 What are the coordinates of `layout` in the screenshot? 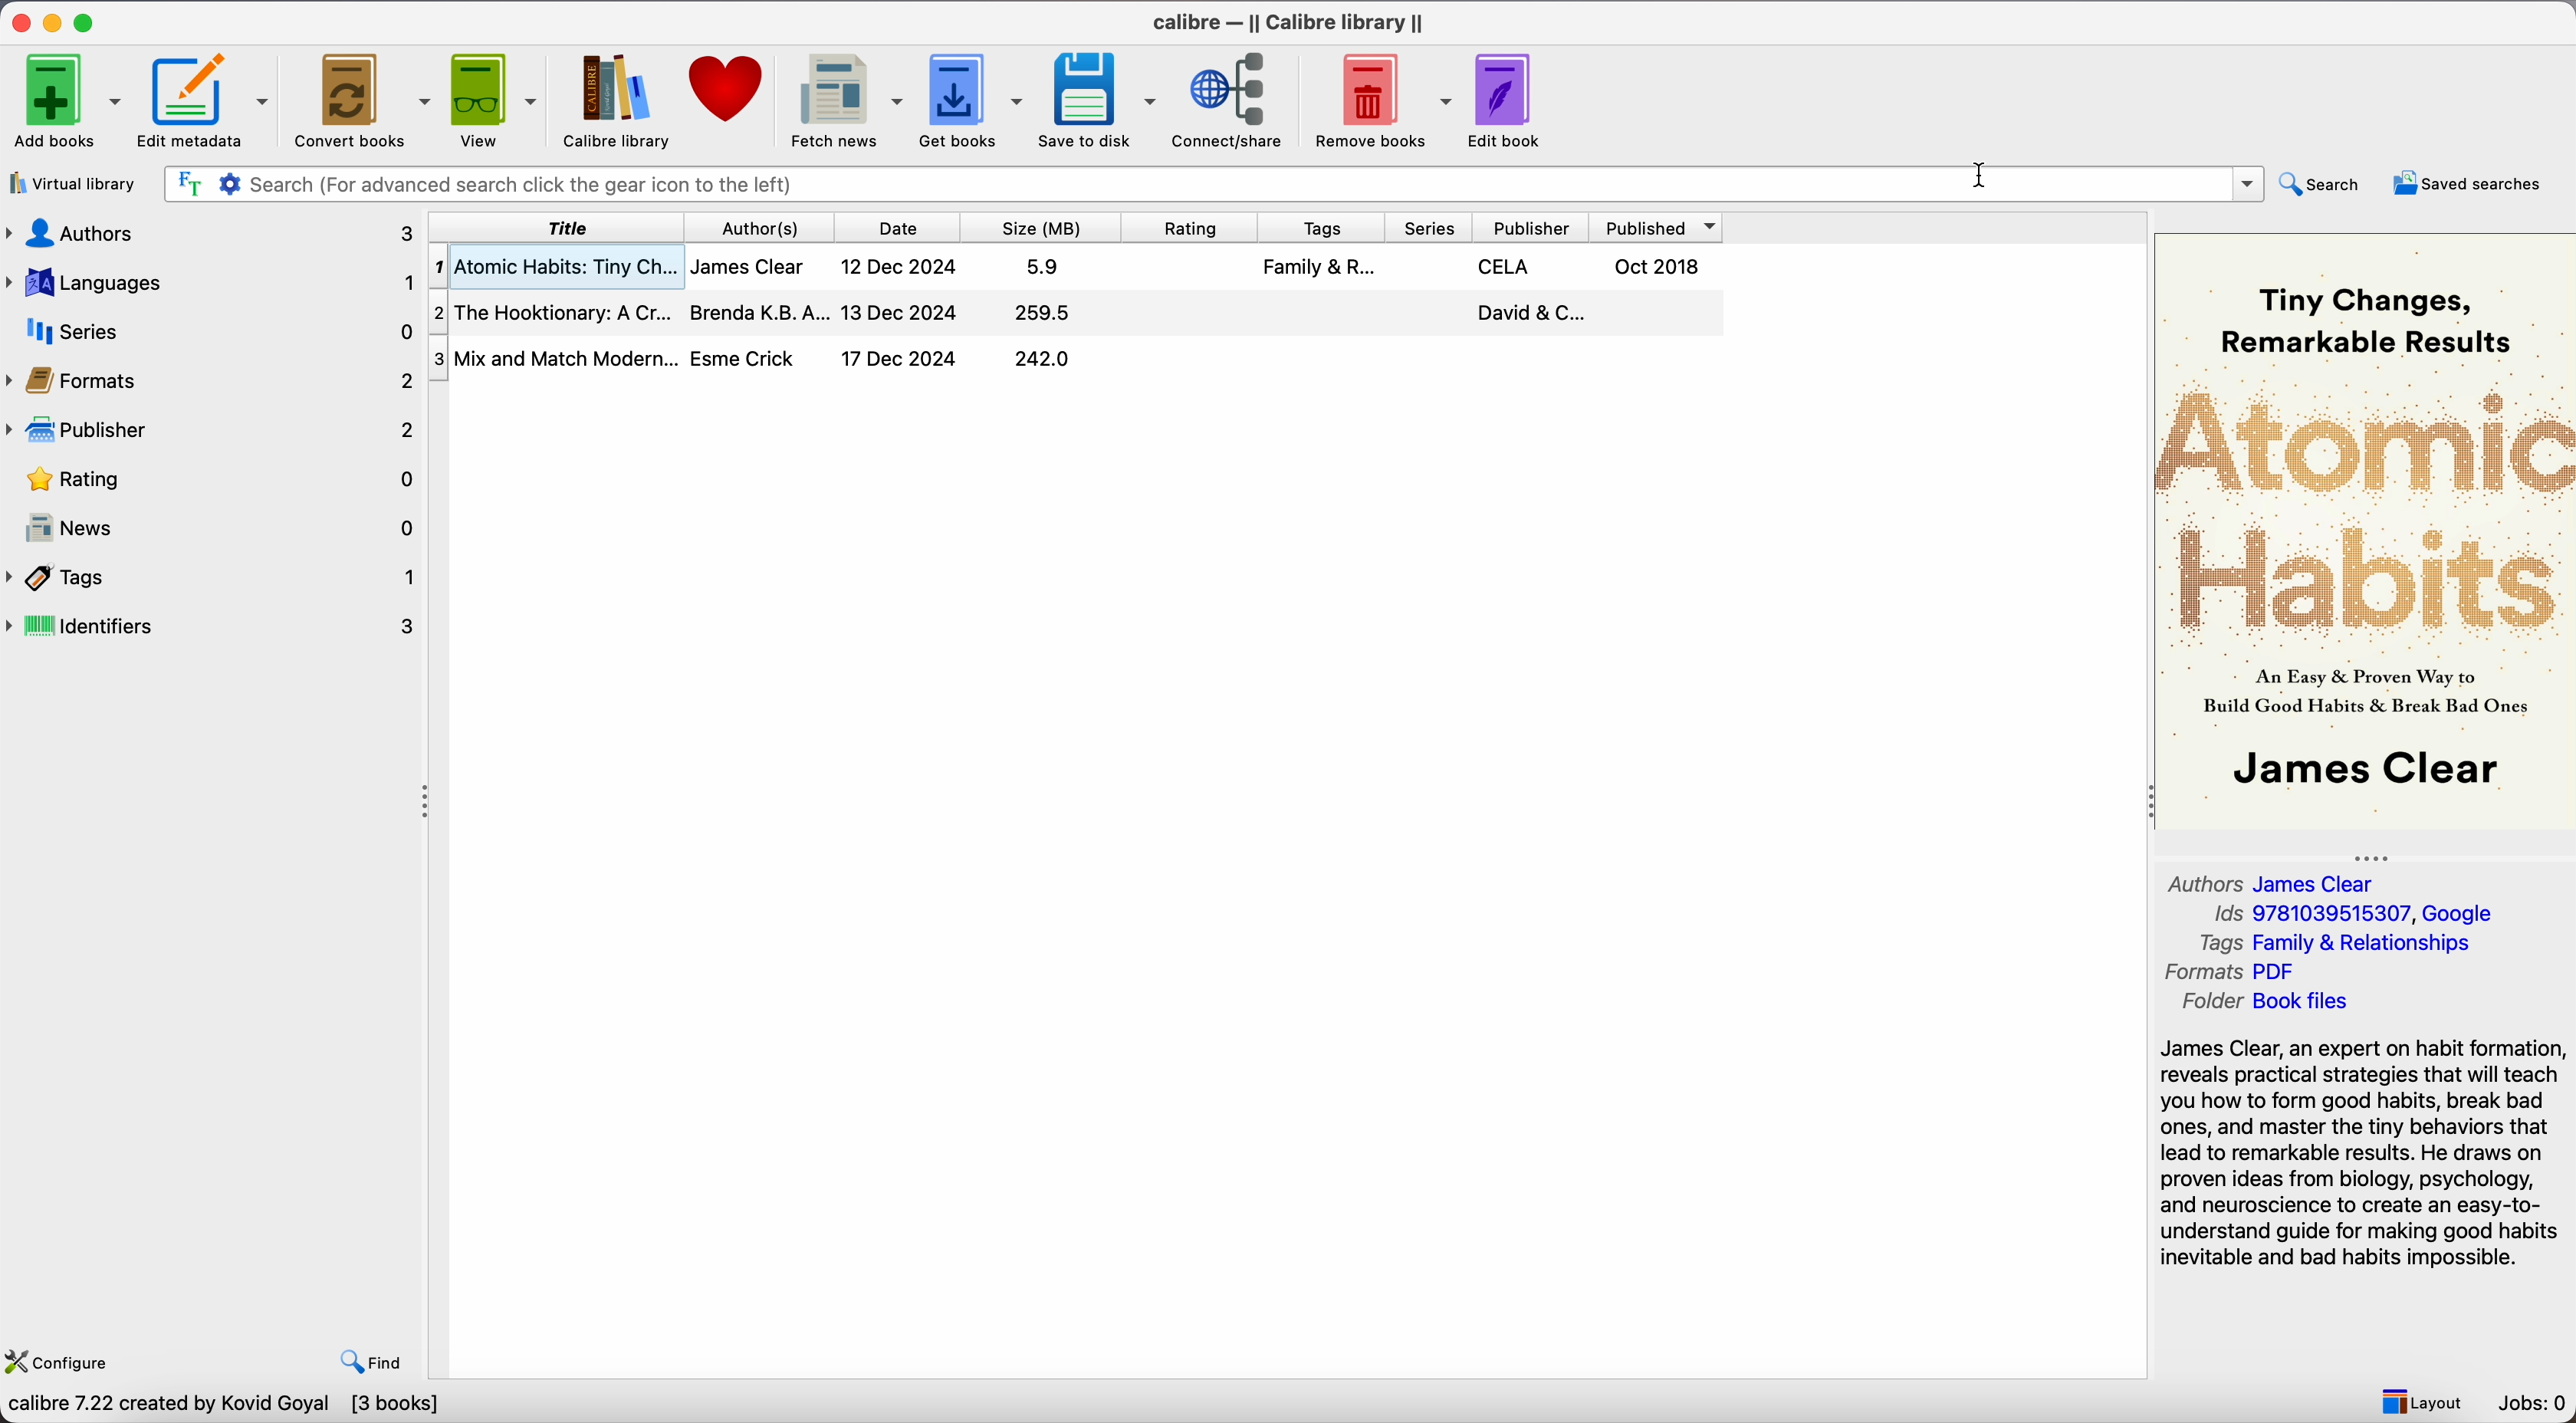 It's located at (2421, 1402).